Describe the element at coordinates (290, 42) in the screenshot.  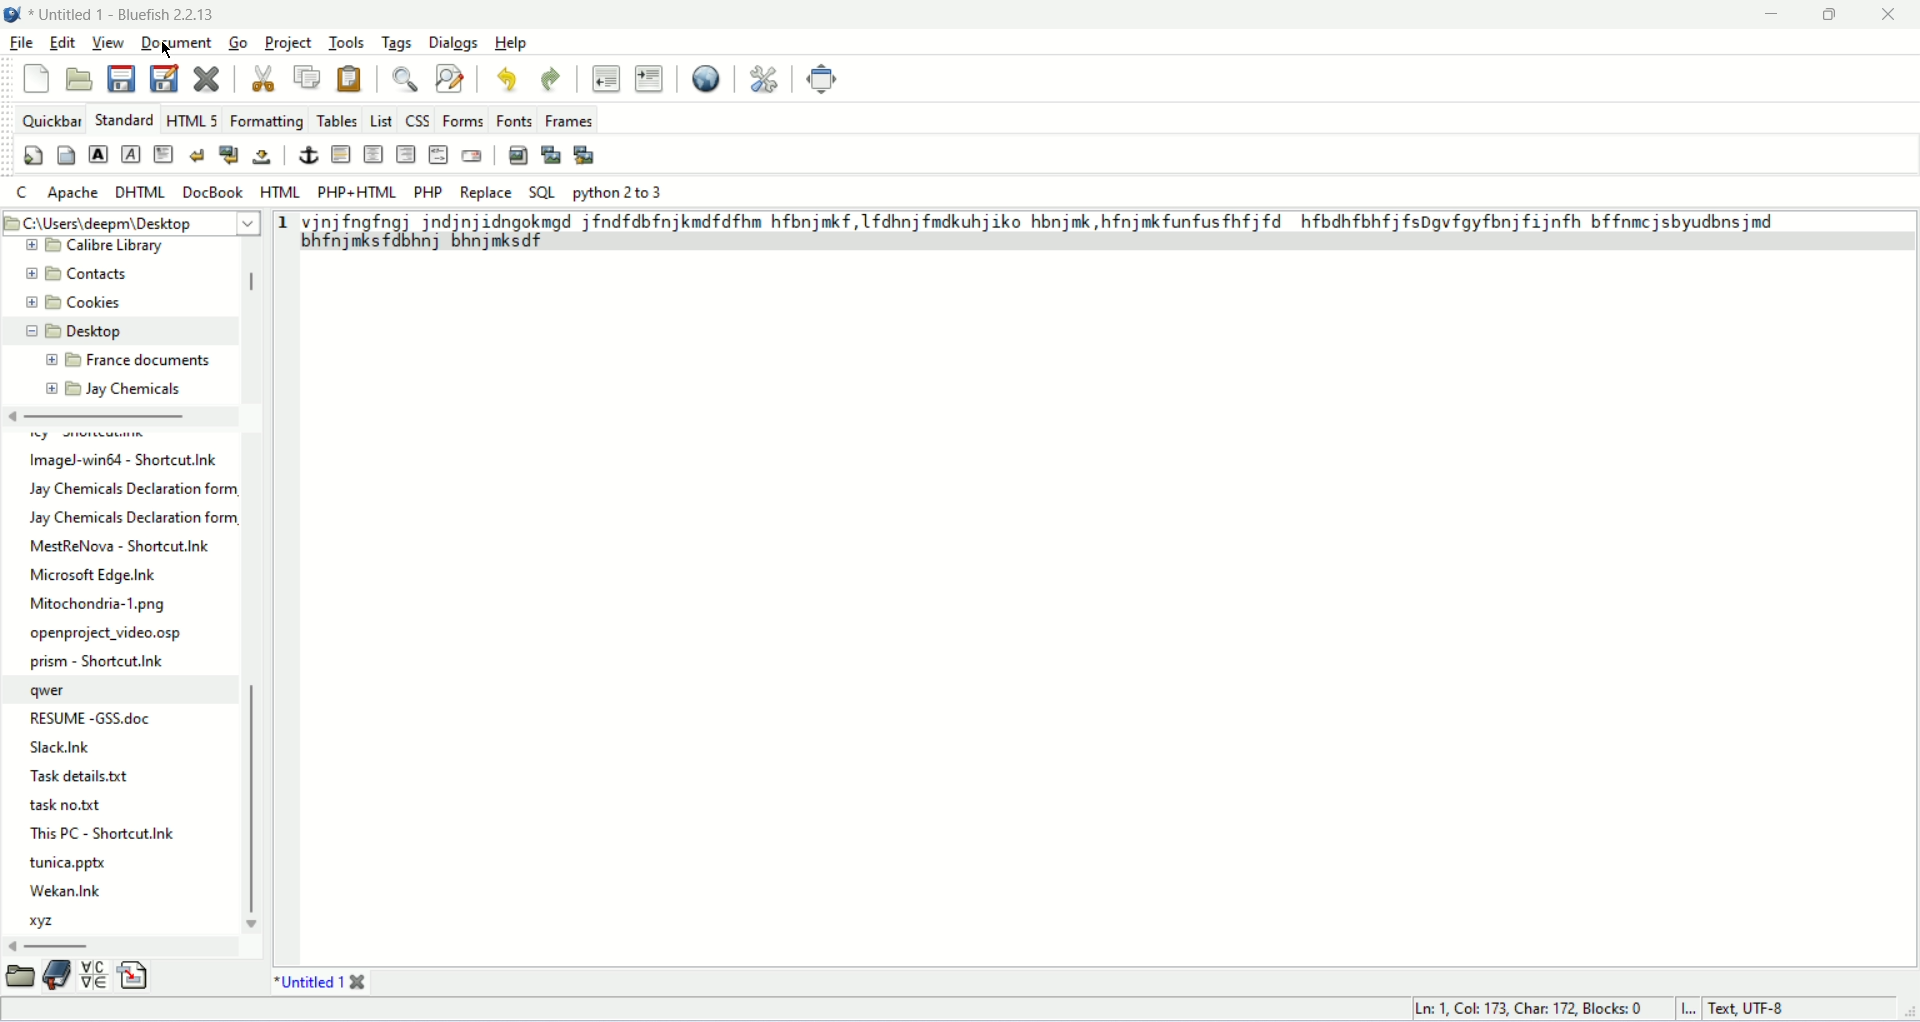
I see `project` at that location.